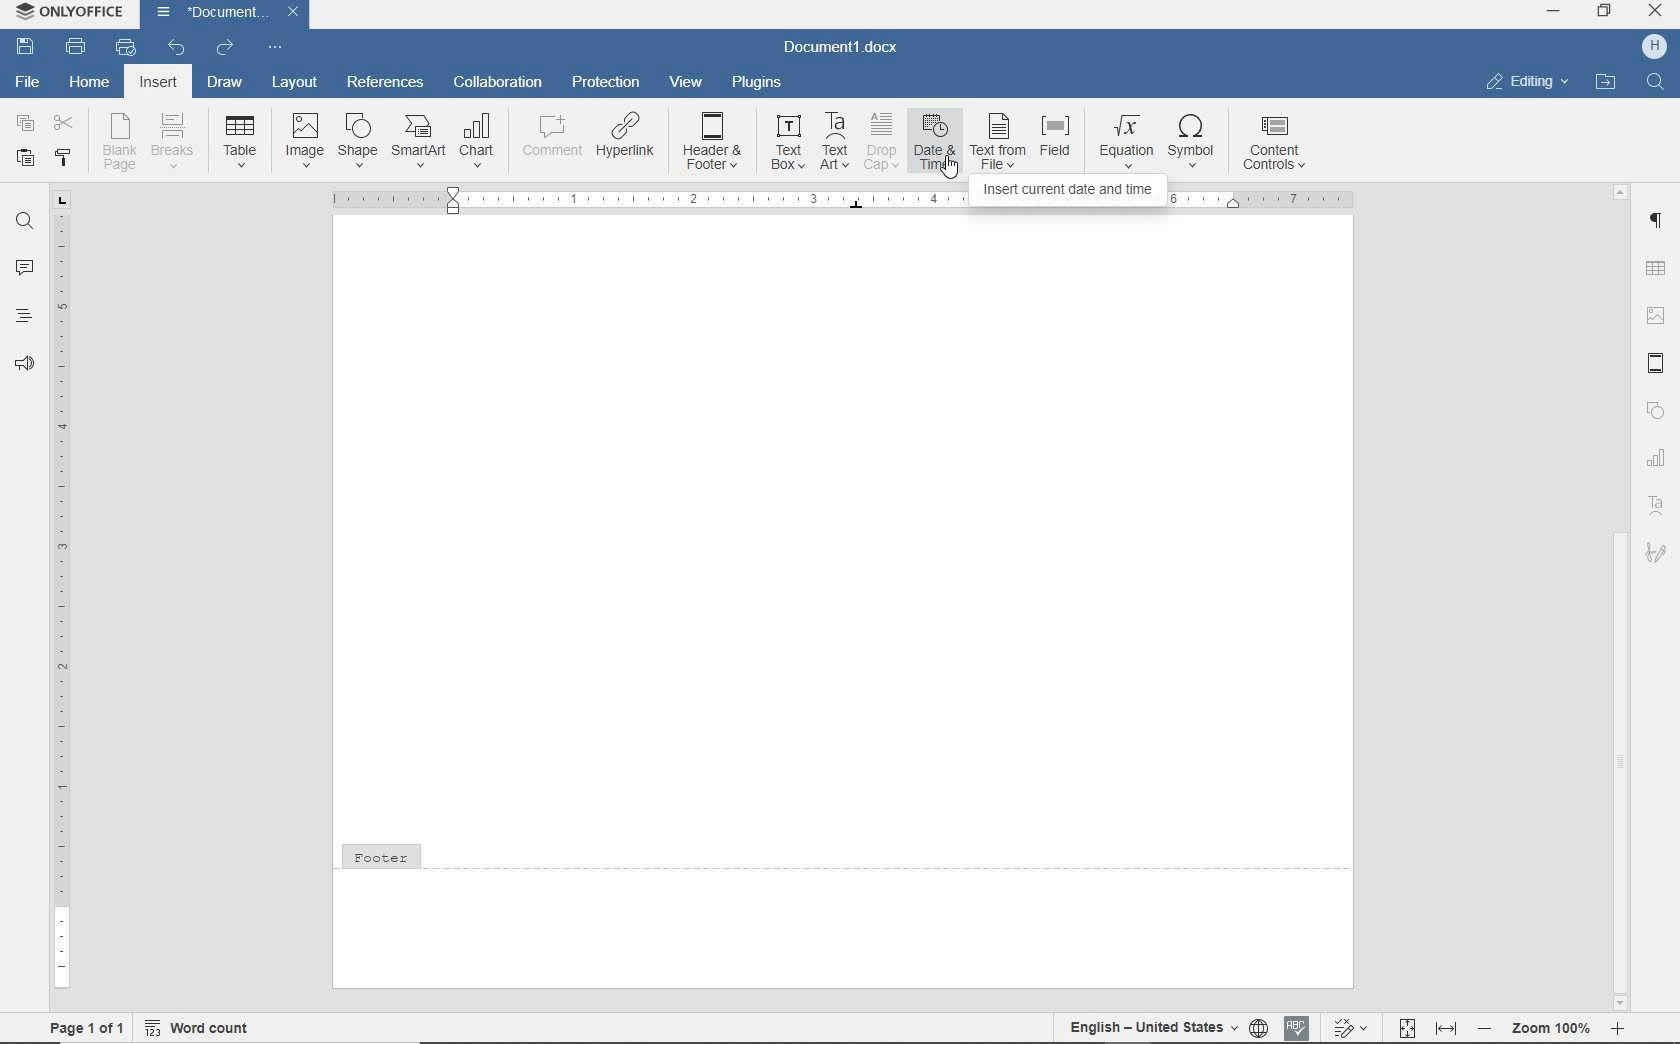  Describe the element at coordinates (843, 47) in the screenshot. I see `document name` at that location.